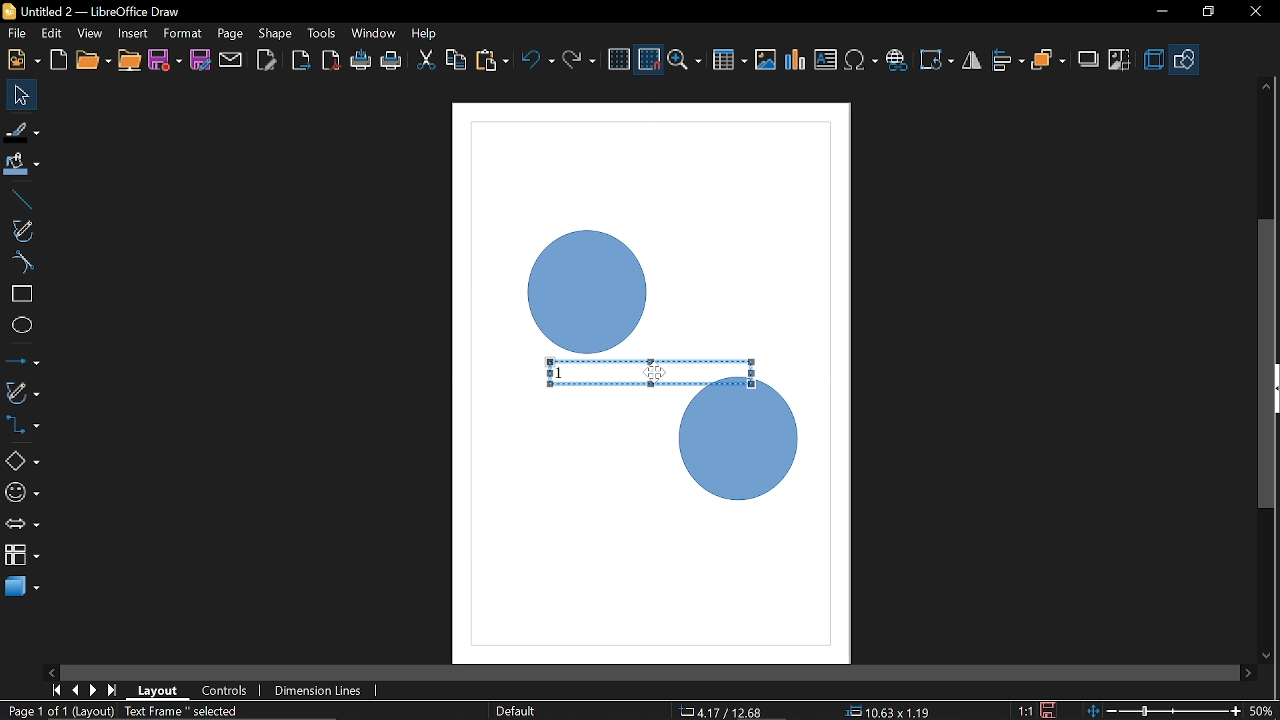 Image resolution: width=1280 pixels, height=720 pixels. Describe the element at coordinates (321, 692) in the screenshot. I see `DImension line` at that location.